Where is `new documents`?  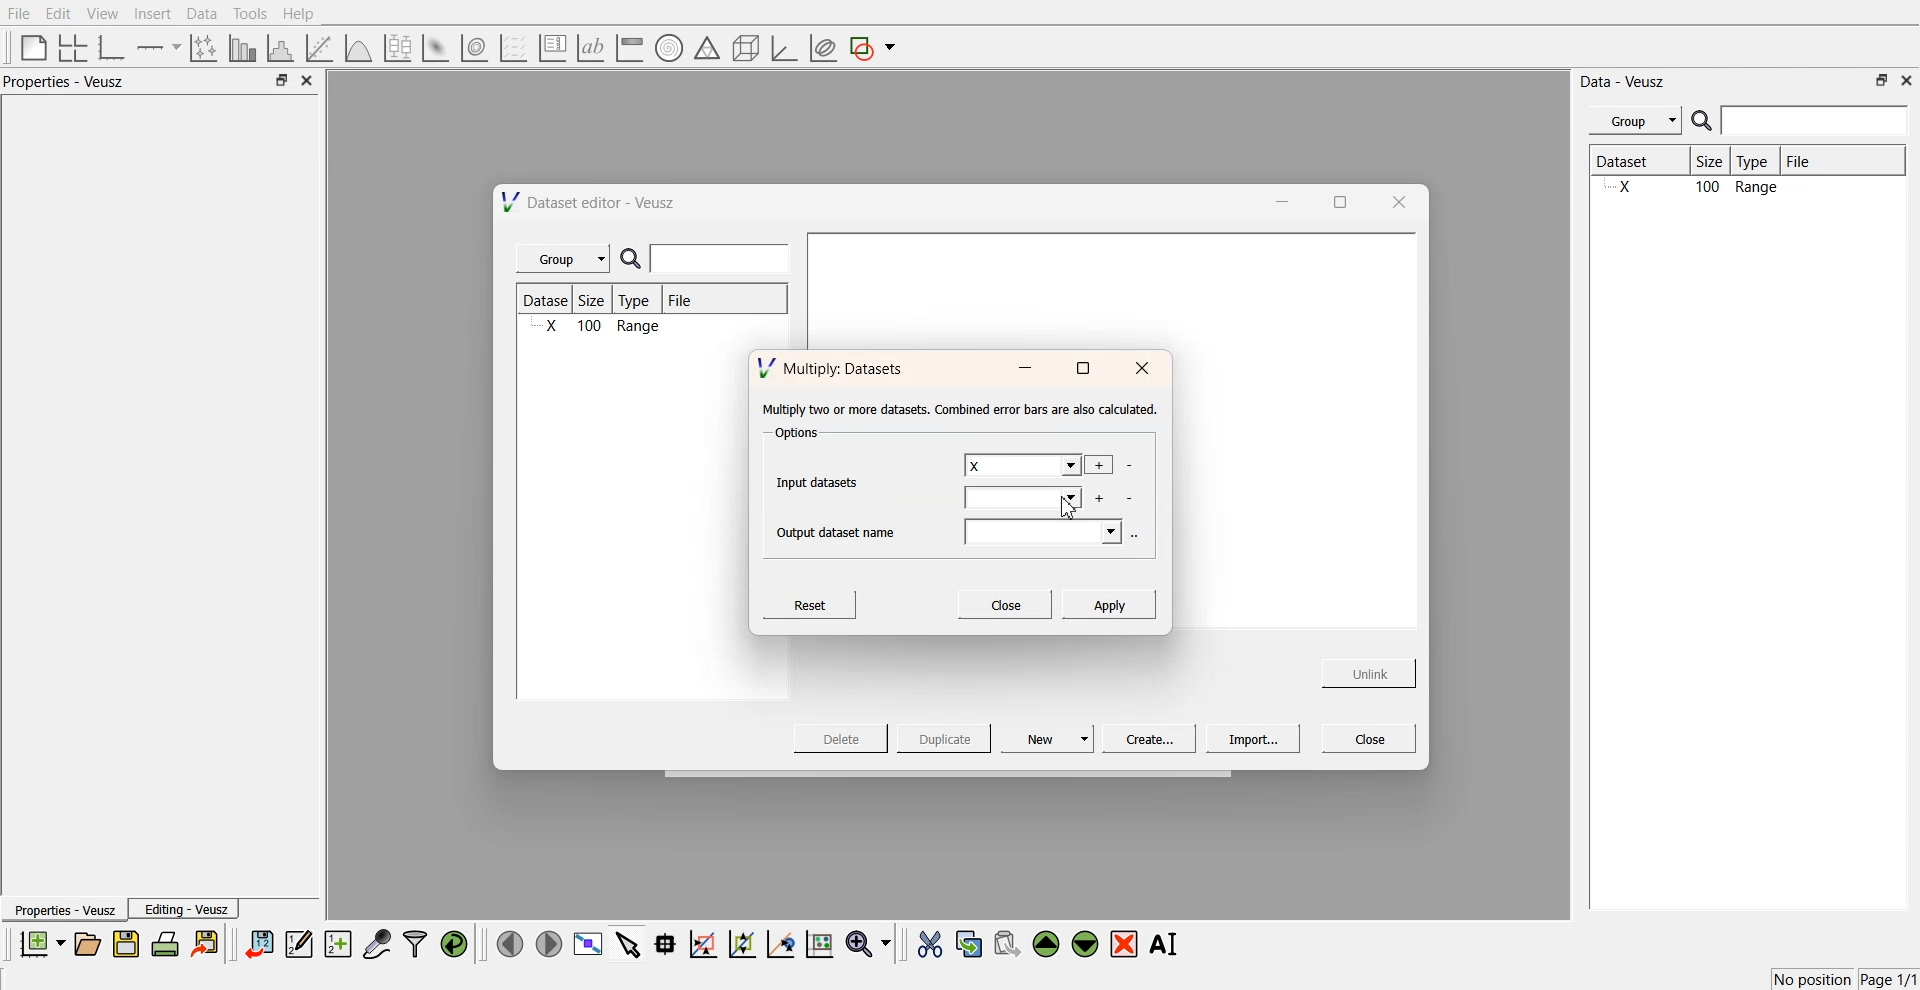 new documents is located at coordinates (40, 943).